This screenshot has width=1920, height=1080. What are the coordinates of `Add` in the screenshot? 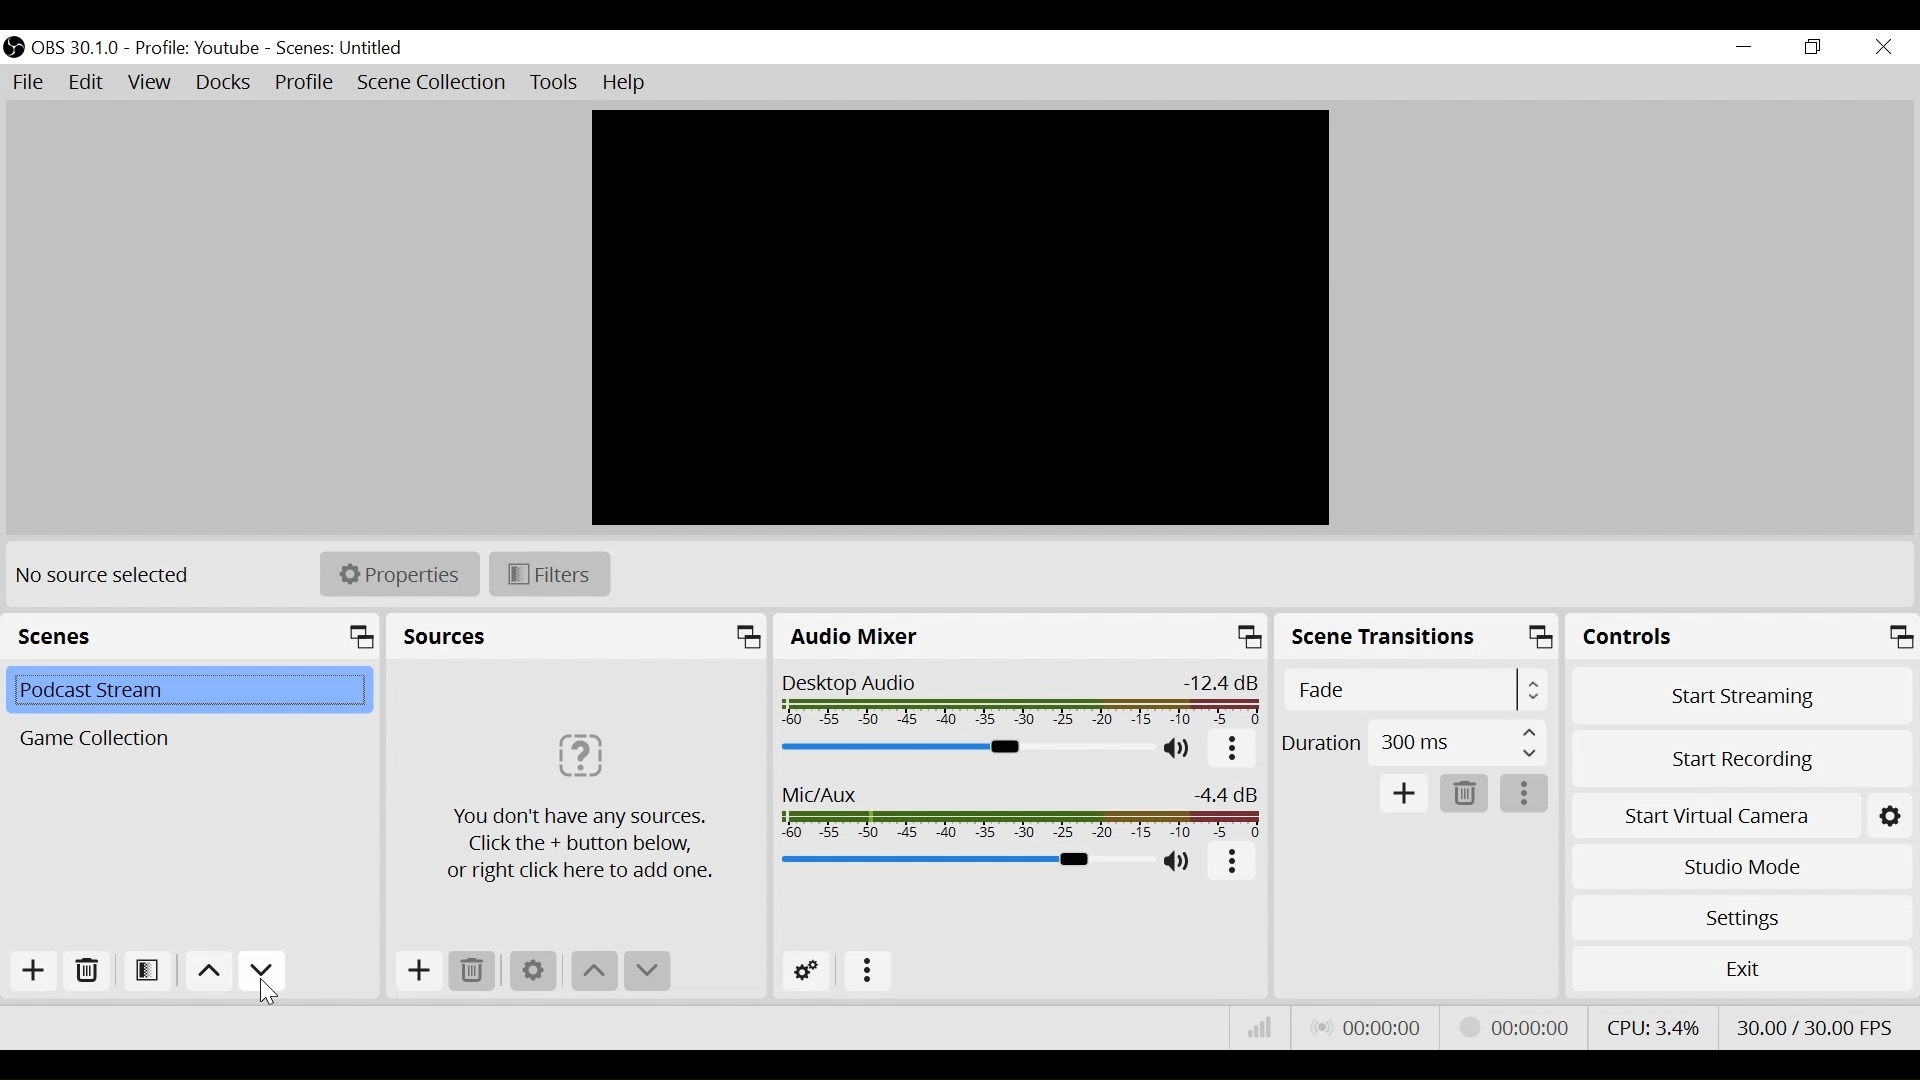 It's located at (1405, 793).